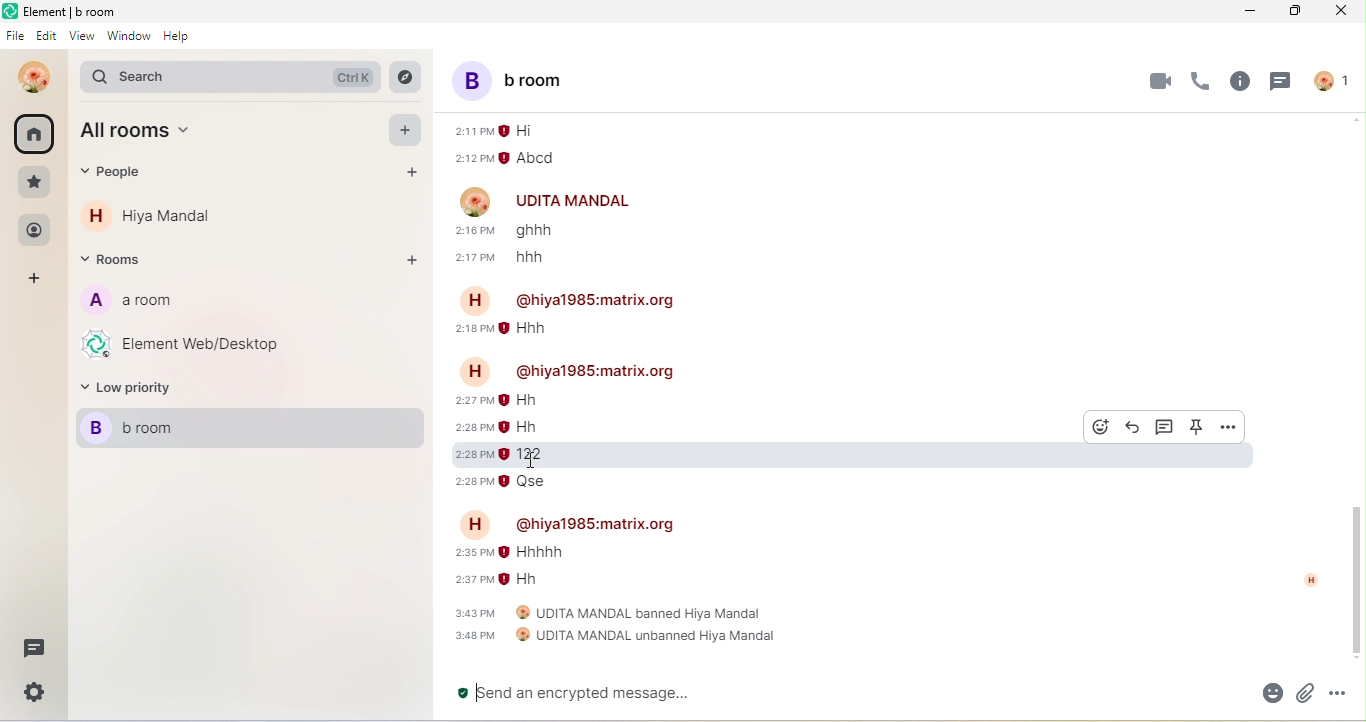 The image size is (1366, 722). I want to click on b room, so click(246, 428).